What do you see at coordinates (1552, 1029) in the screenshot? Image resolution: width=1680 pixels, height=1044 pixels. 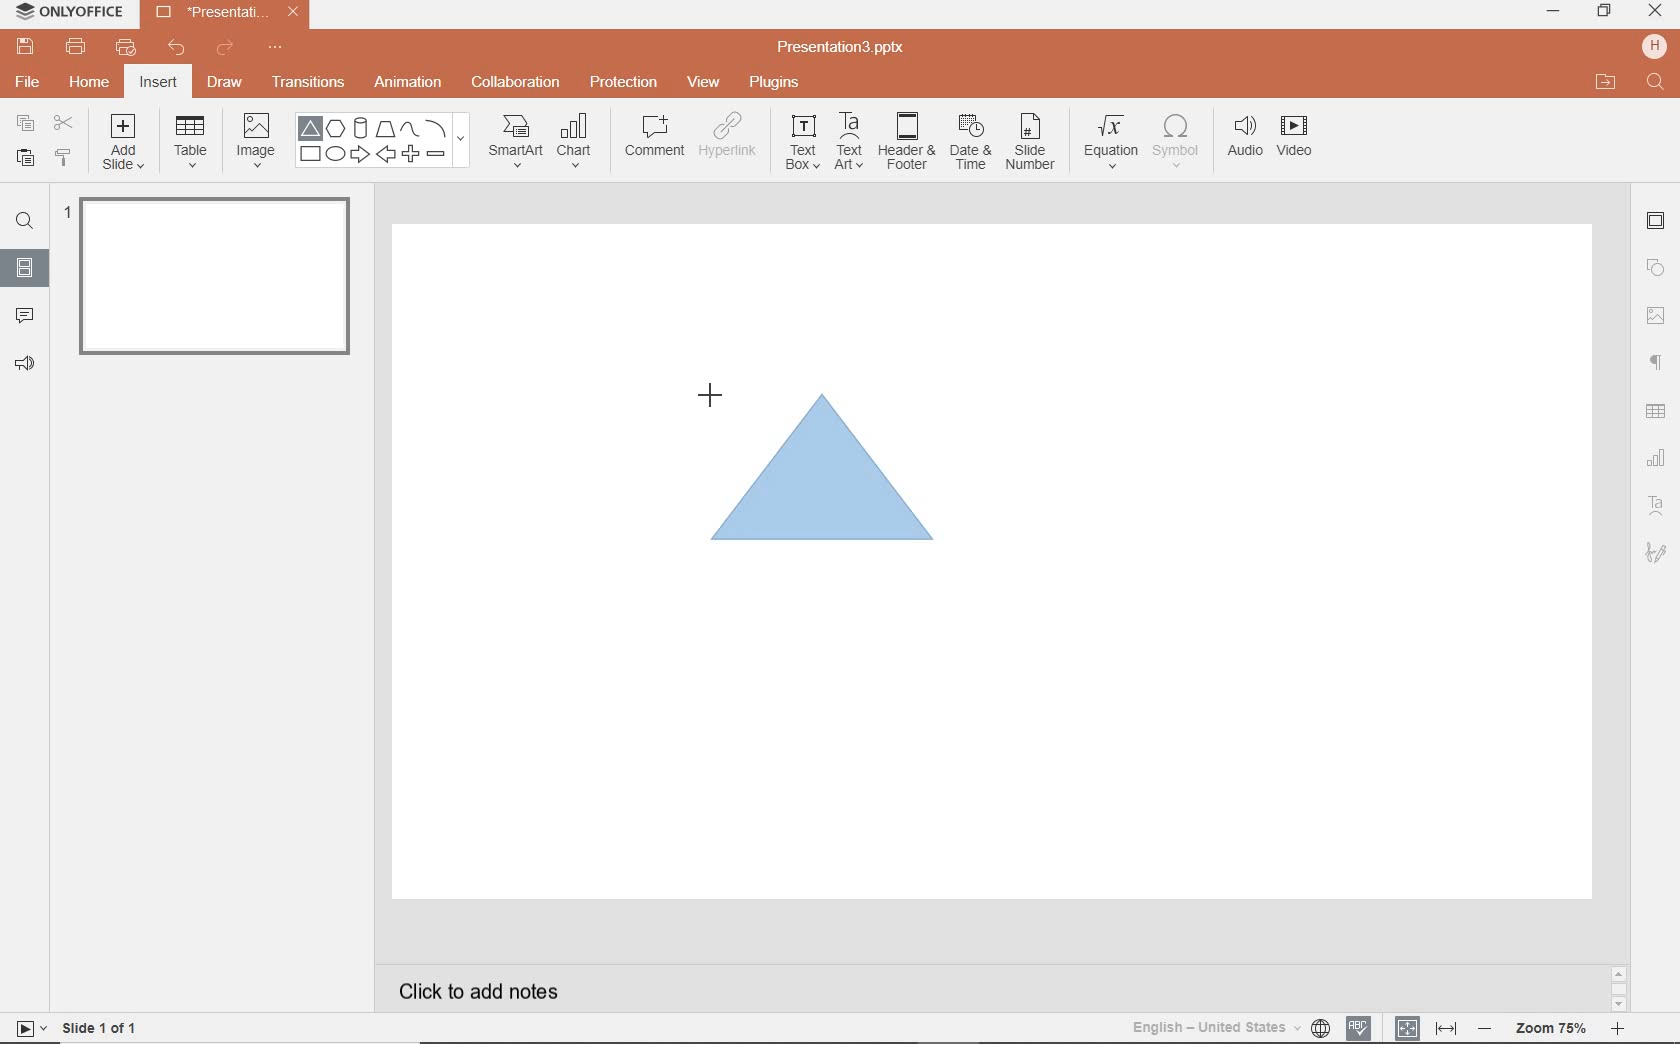 I see `ZOOM level` at bounding box center [1552, 1029].